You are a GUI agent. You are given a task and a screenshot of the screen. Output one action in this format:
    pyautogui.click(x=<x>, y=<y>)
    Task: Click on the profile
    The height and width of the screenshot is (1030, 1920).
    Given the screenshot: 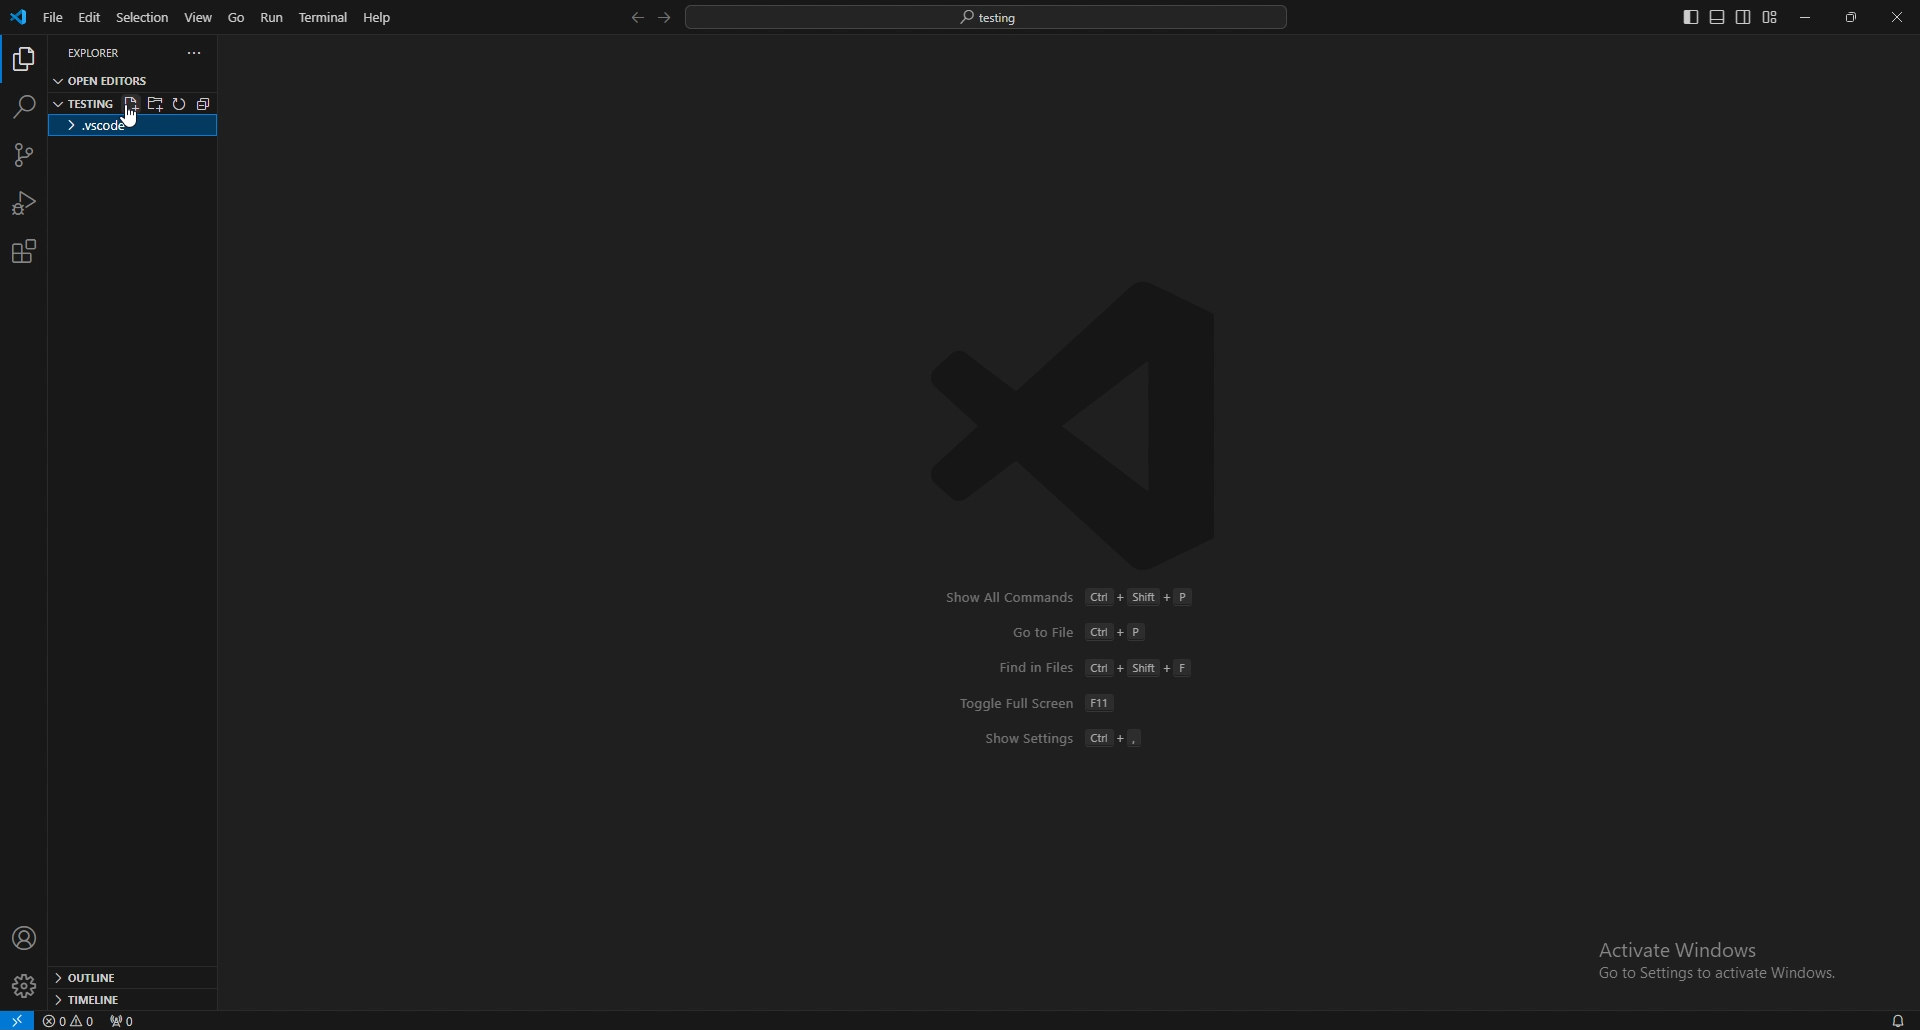 What is the action you would take?
    pyautogui.click(x=25, y=938)
    